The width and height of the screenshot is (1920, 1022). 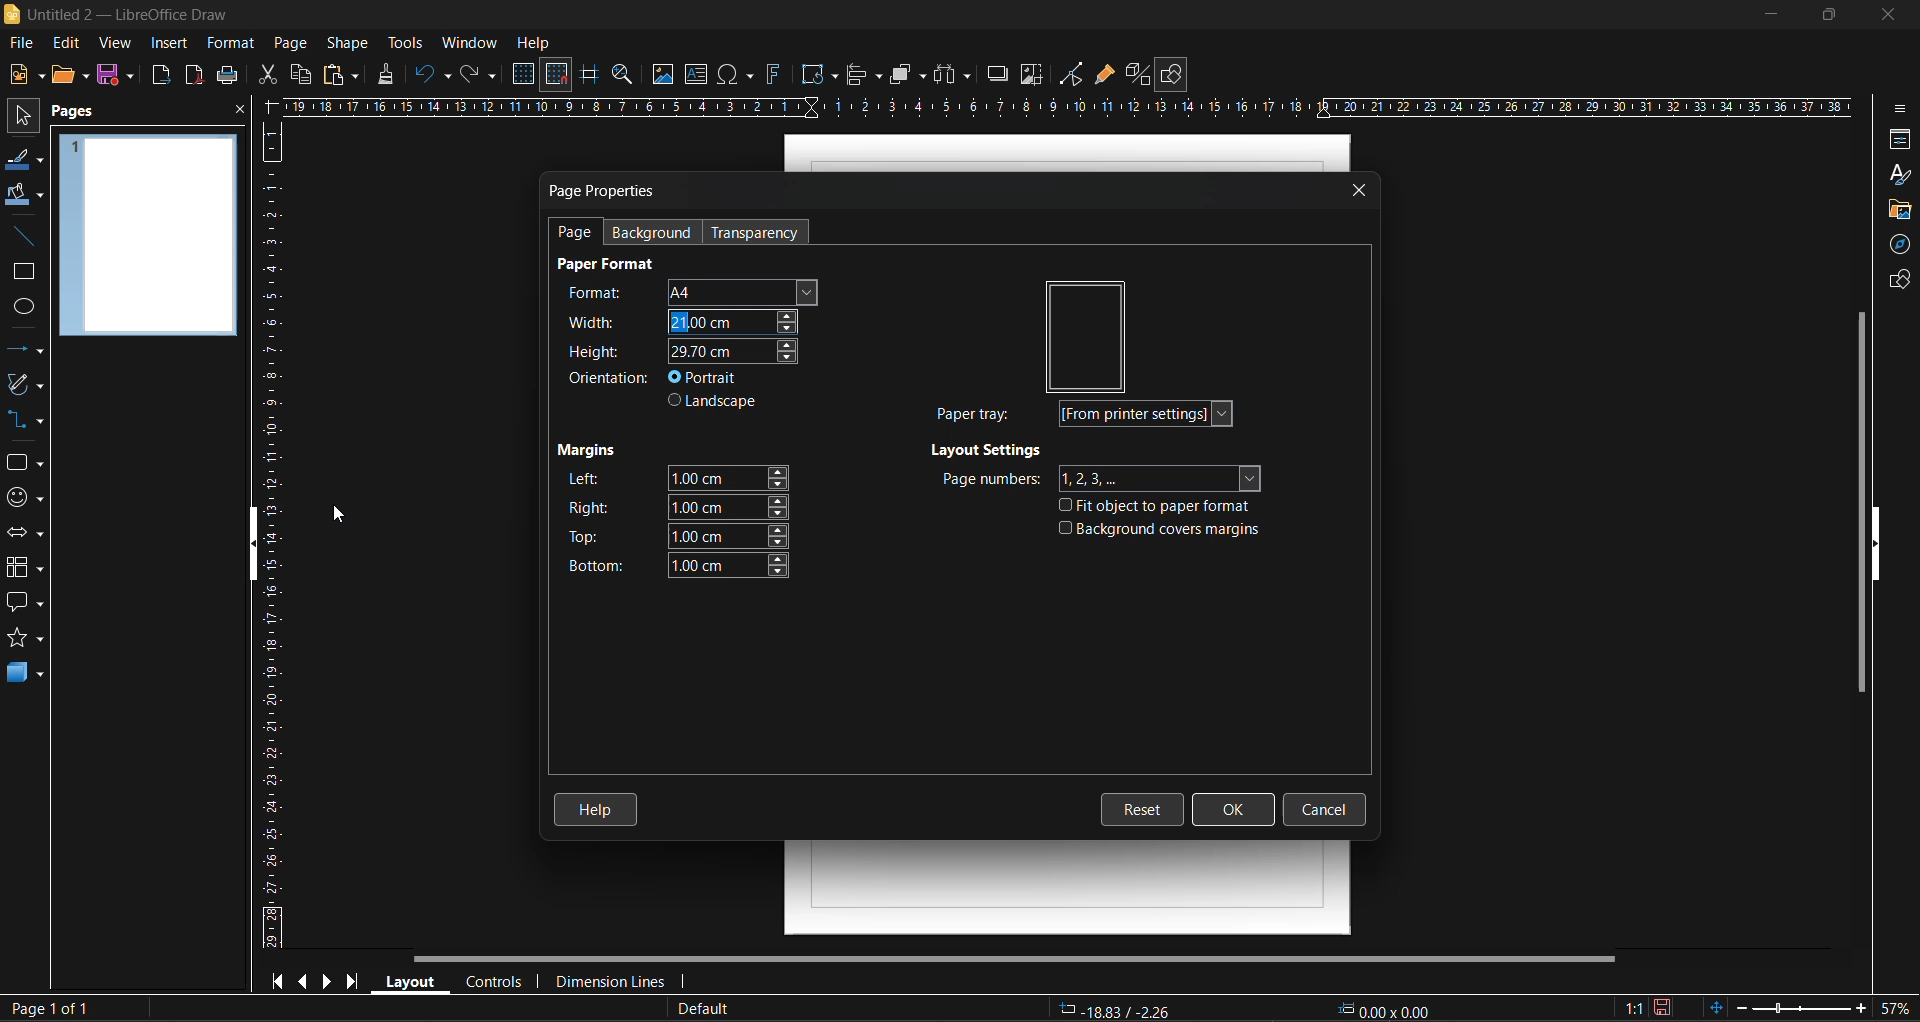 What do you see at coordinates (1630, 1007) in the screenshot?
I see `scaling factor` at bounding box center [1630, 1007].